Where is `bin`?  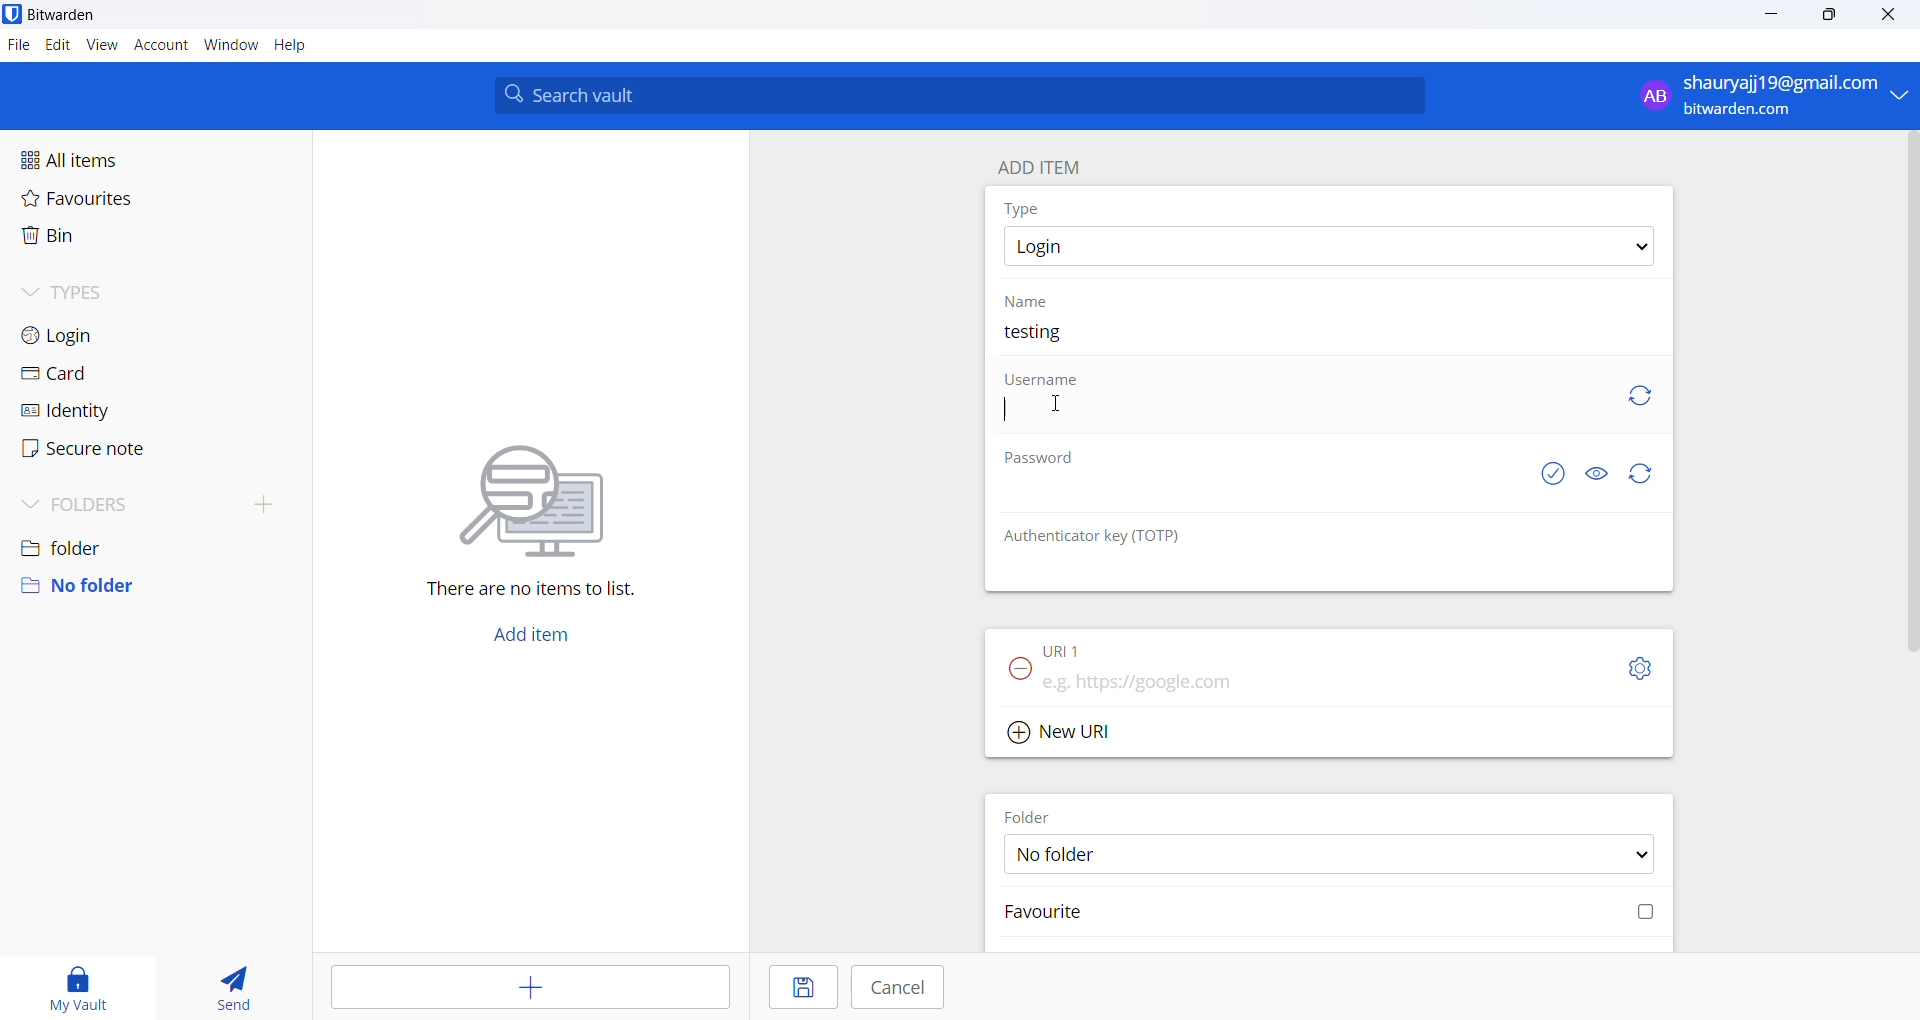 bin is located at coordinates (104, 242).